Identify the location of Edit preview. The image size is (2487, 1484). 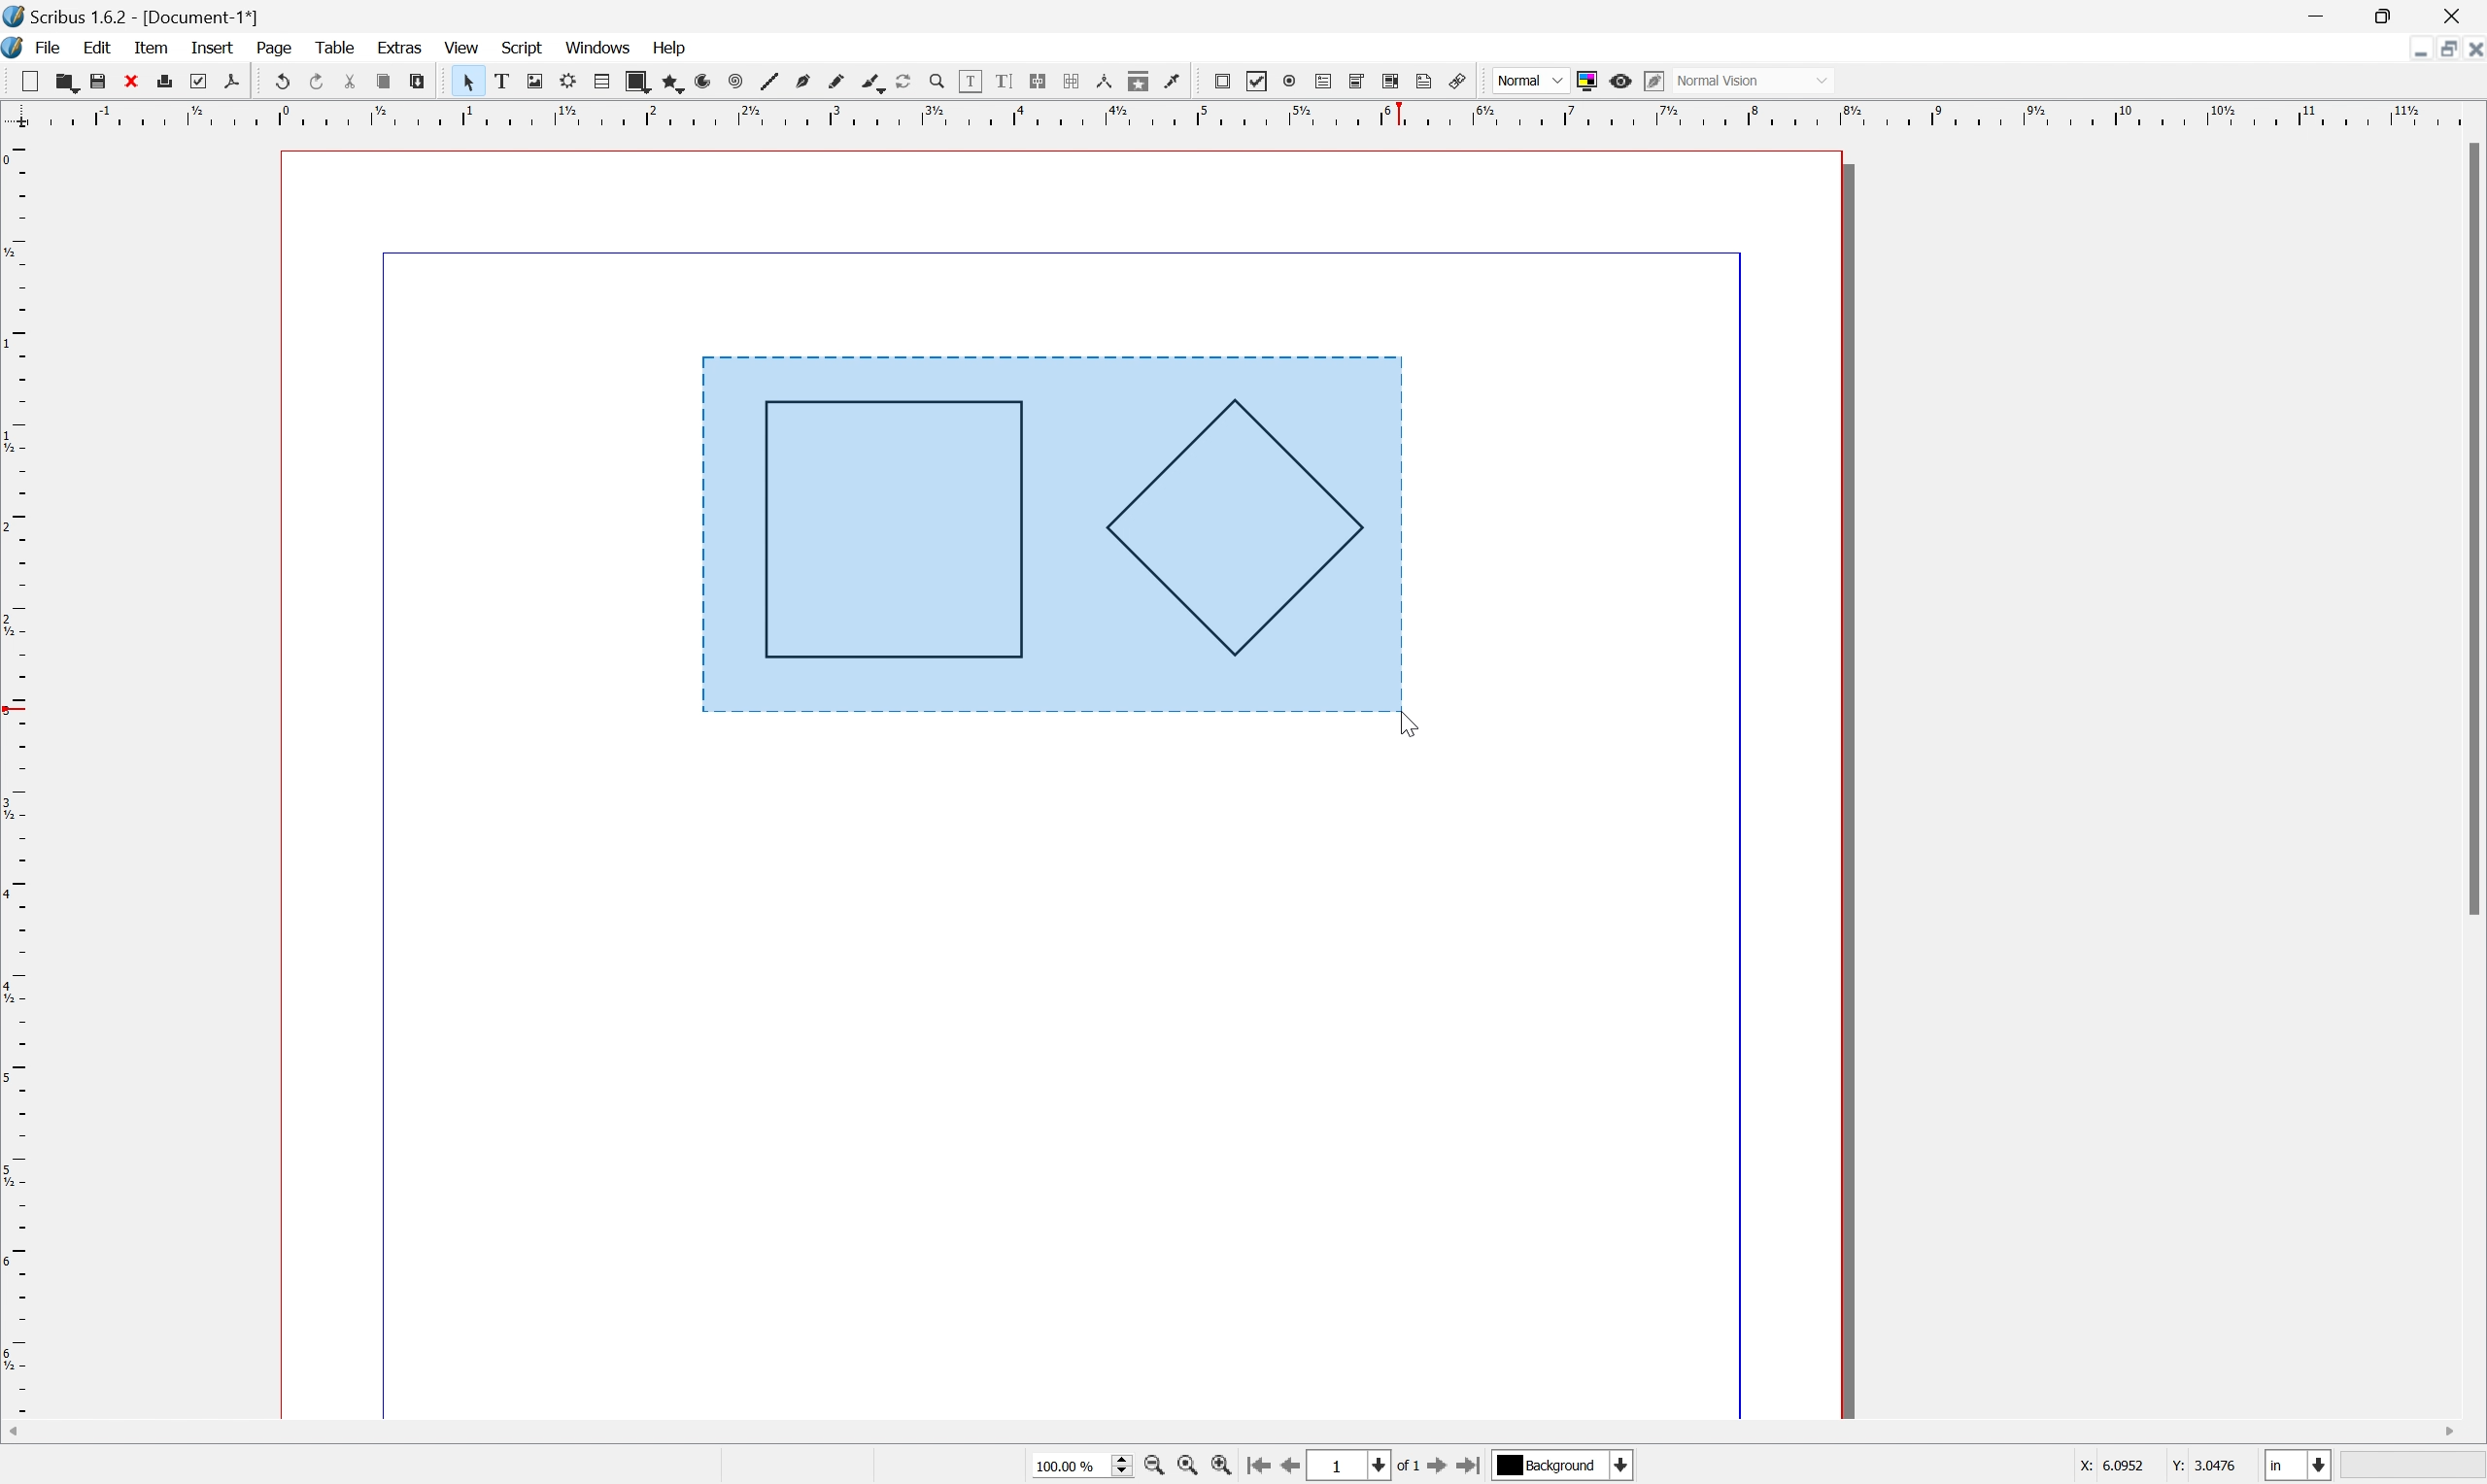
(1653, 80).